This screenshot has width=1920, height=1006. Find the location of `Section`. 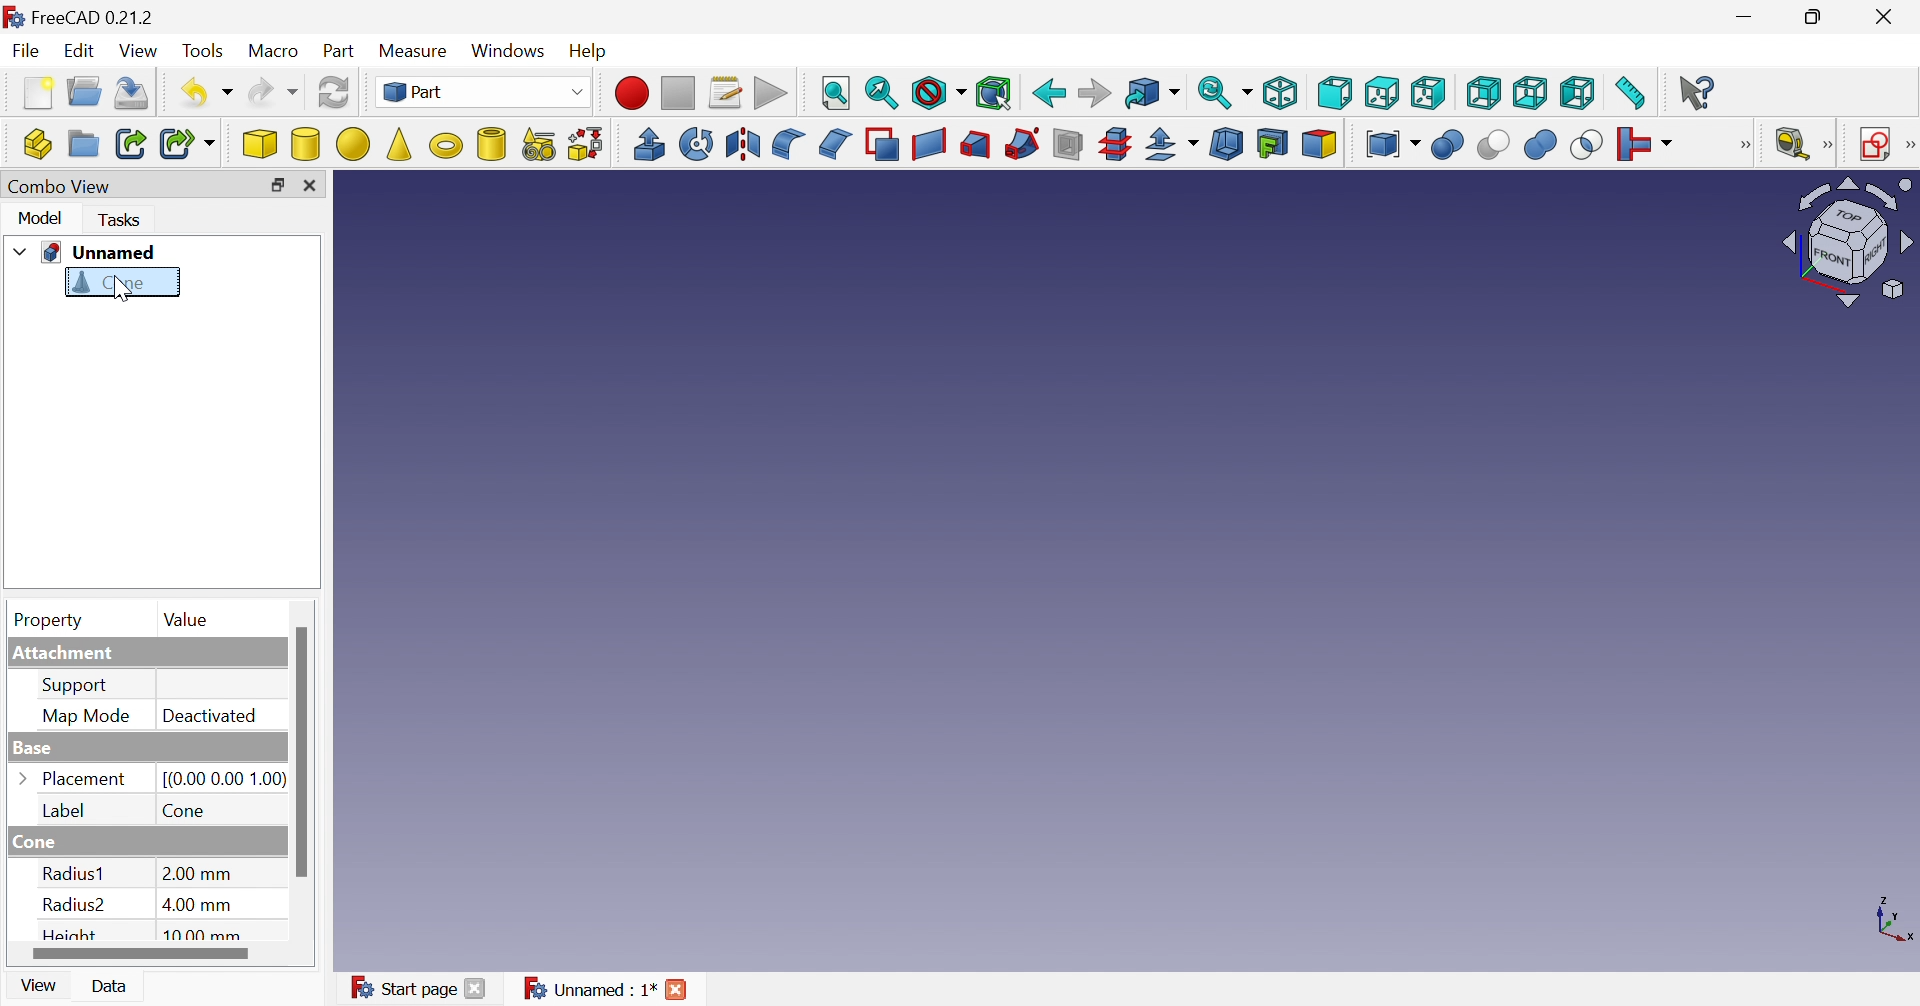

Section is located at coordinates (1066, 144).